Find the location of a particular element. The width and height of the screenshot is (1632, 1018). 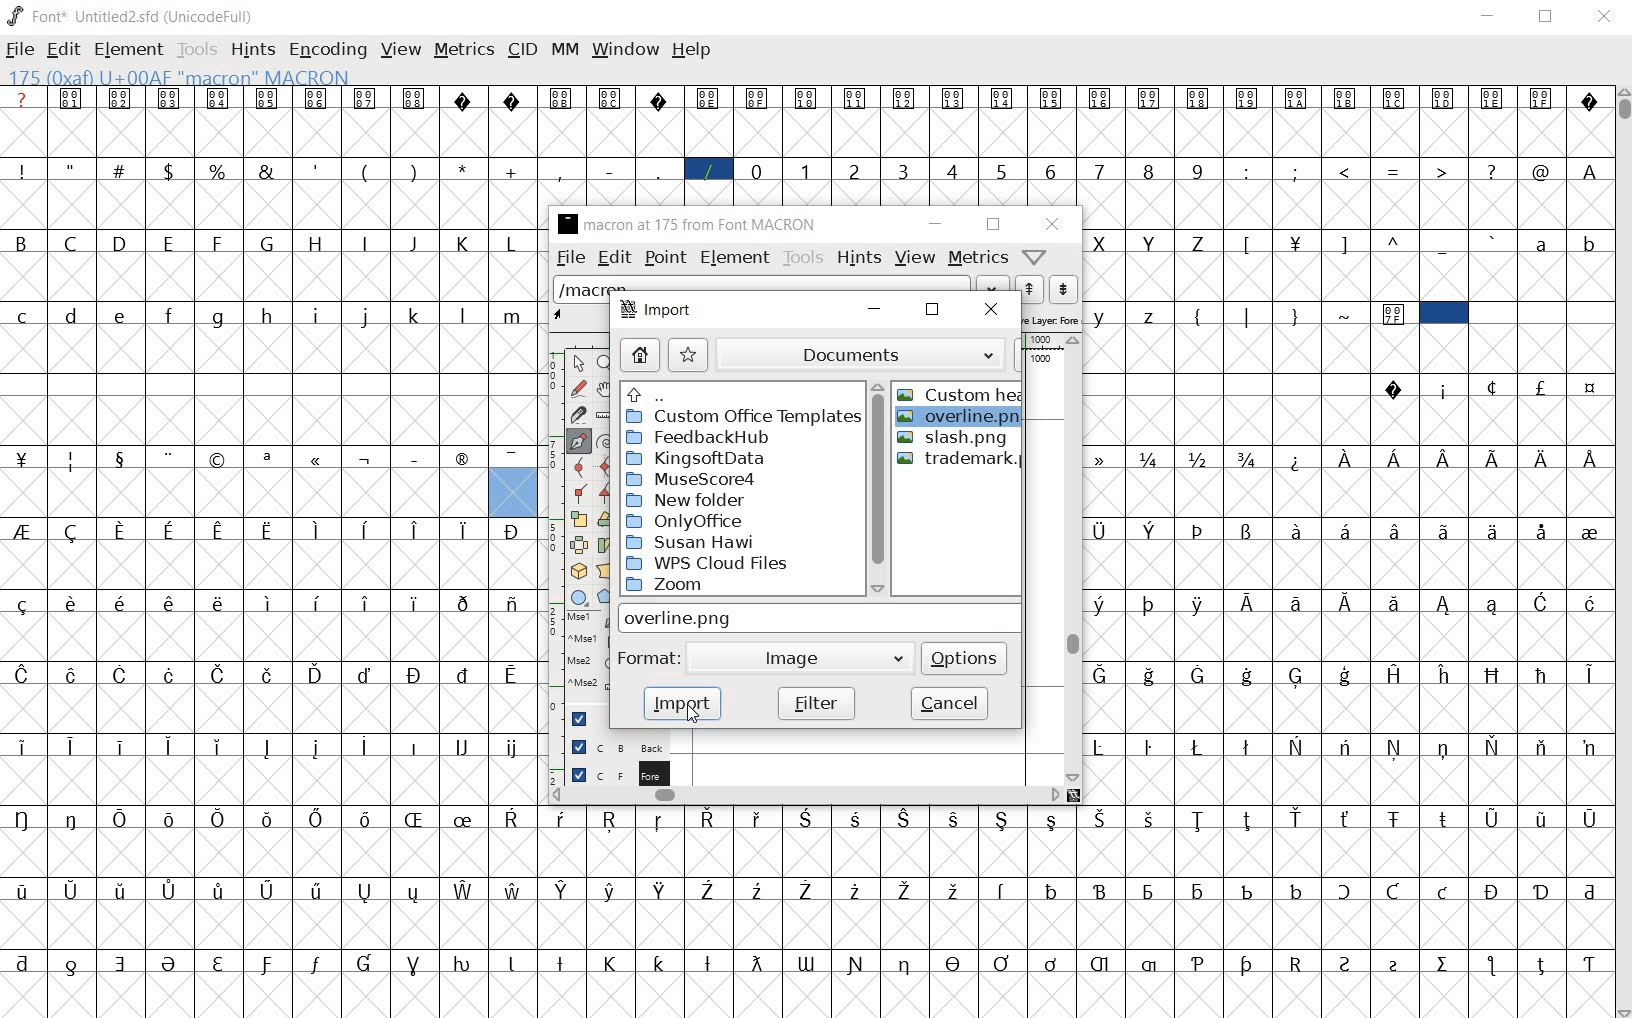

Symbol is located at coordinates (514, 674).